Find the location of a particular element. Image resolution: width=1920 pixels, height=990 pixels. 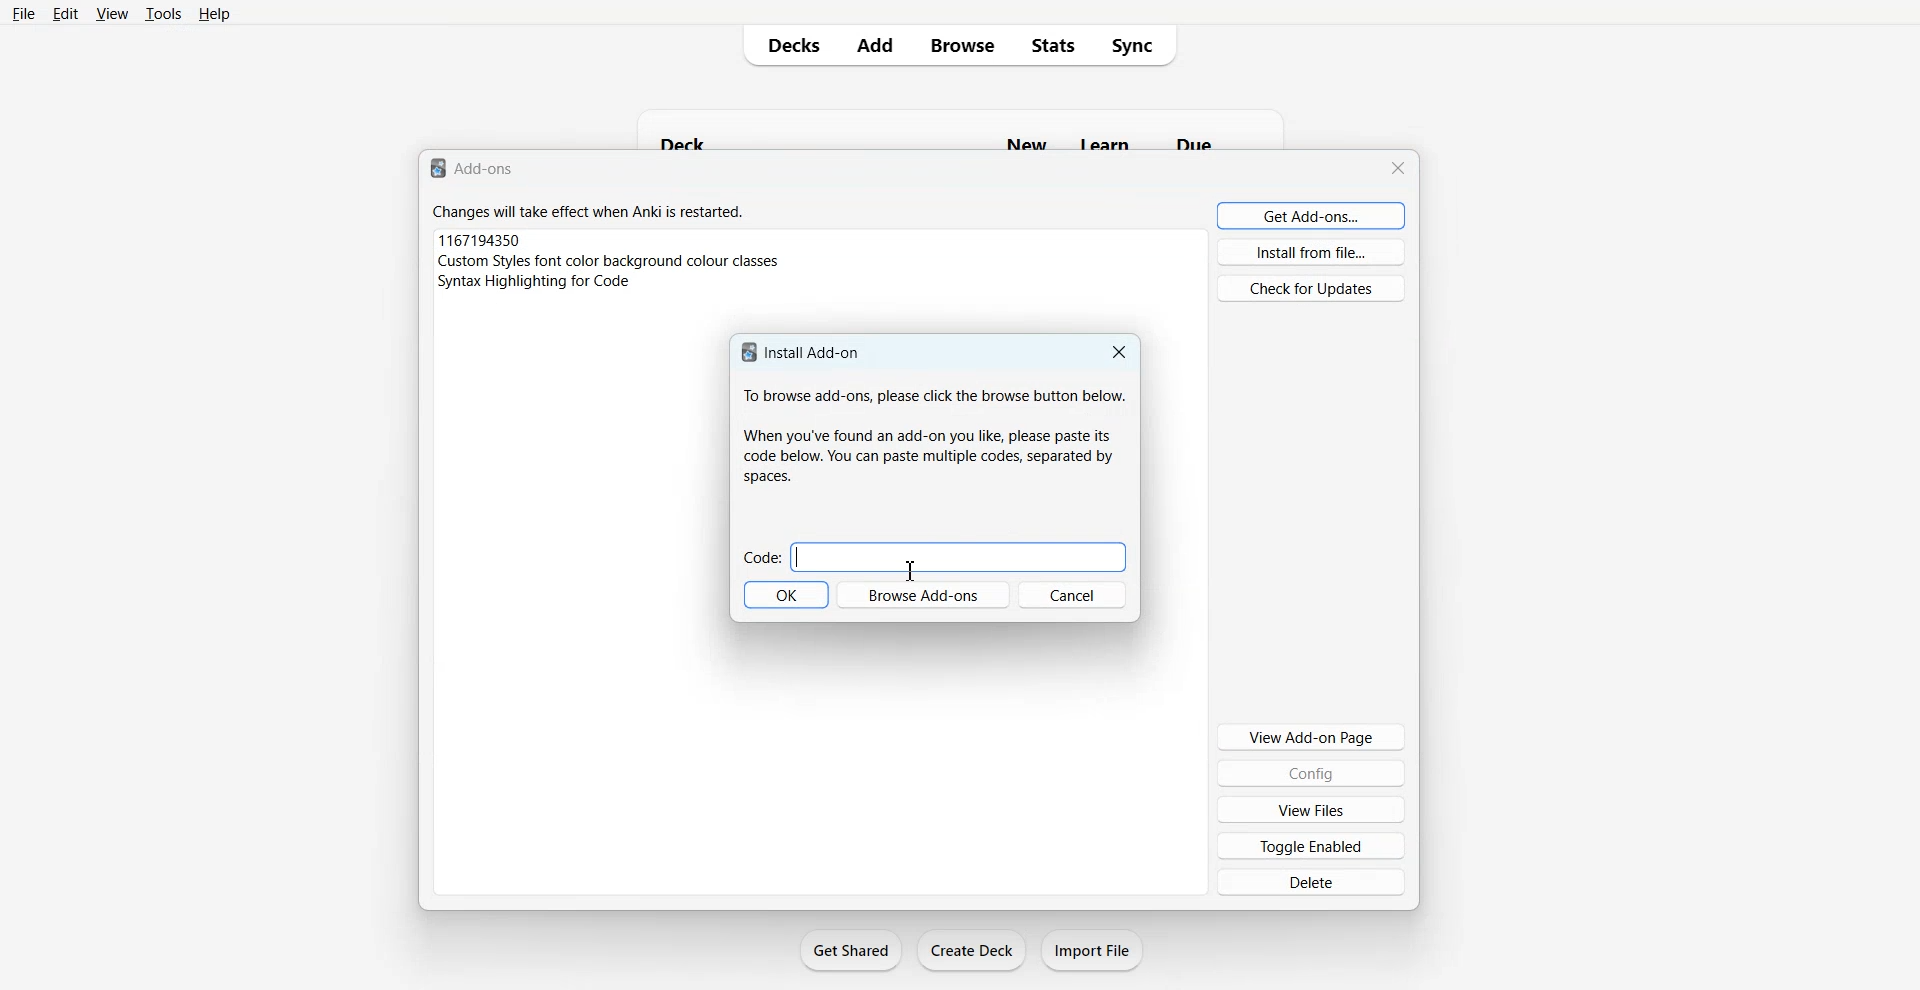

Check for Updates is located at coordinates (1310, 288).